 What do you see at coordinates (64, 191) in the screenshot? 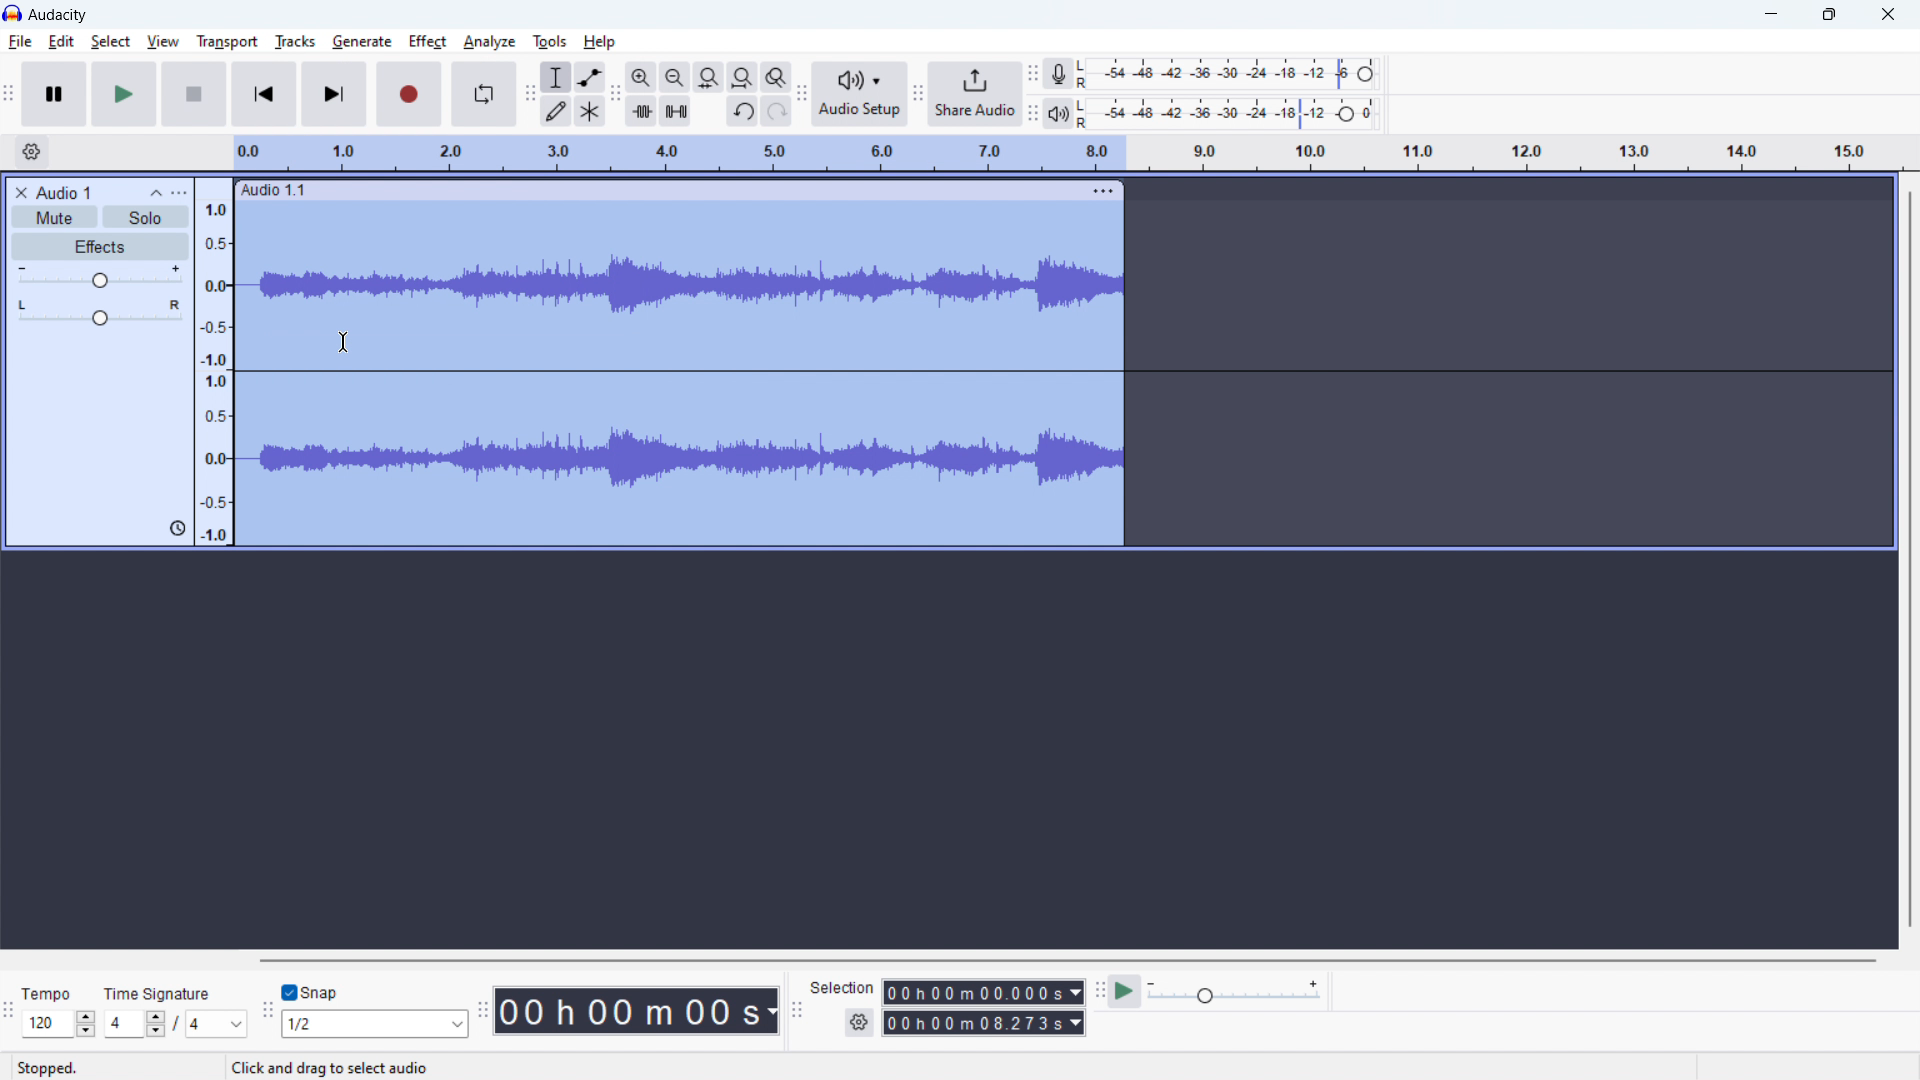
I see `track title` at bounding box center [64, 191].